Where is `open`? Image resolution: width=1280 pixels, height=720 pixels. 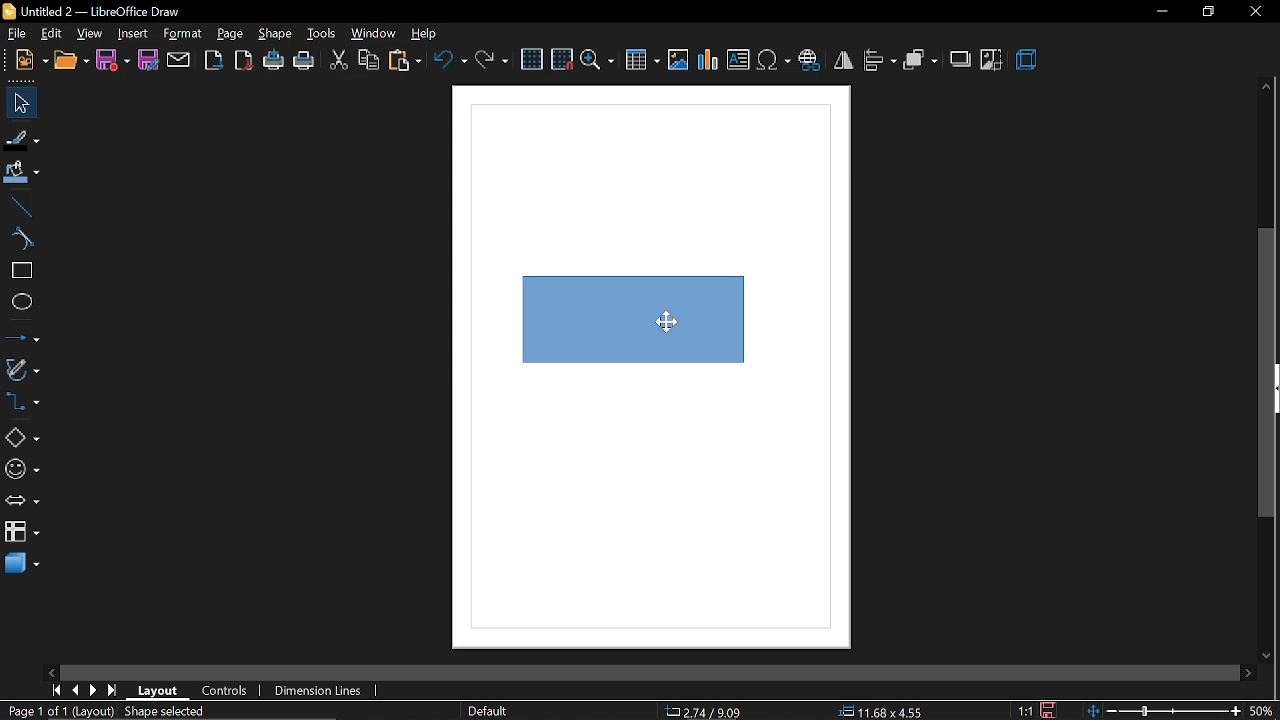 open is located at coordinates (70, 60).